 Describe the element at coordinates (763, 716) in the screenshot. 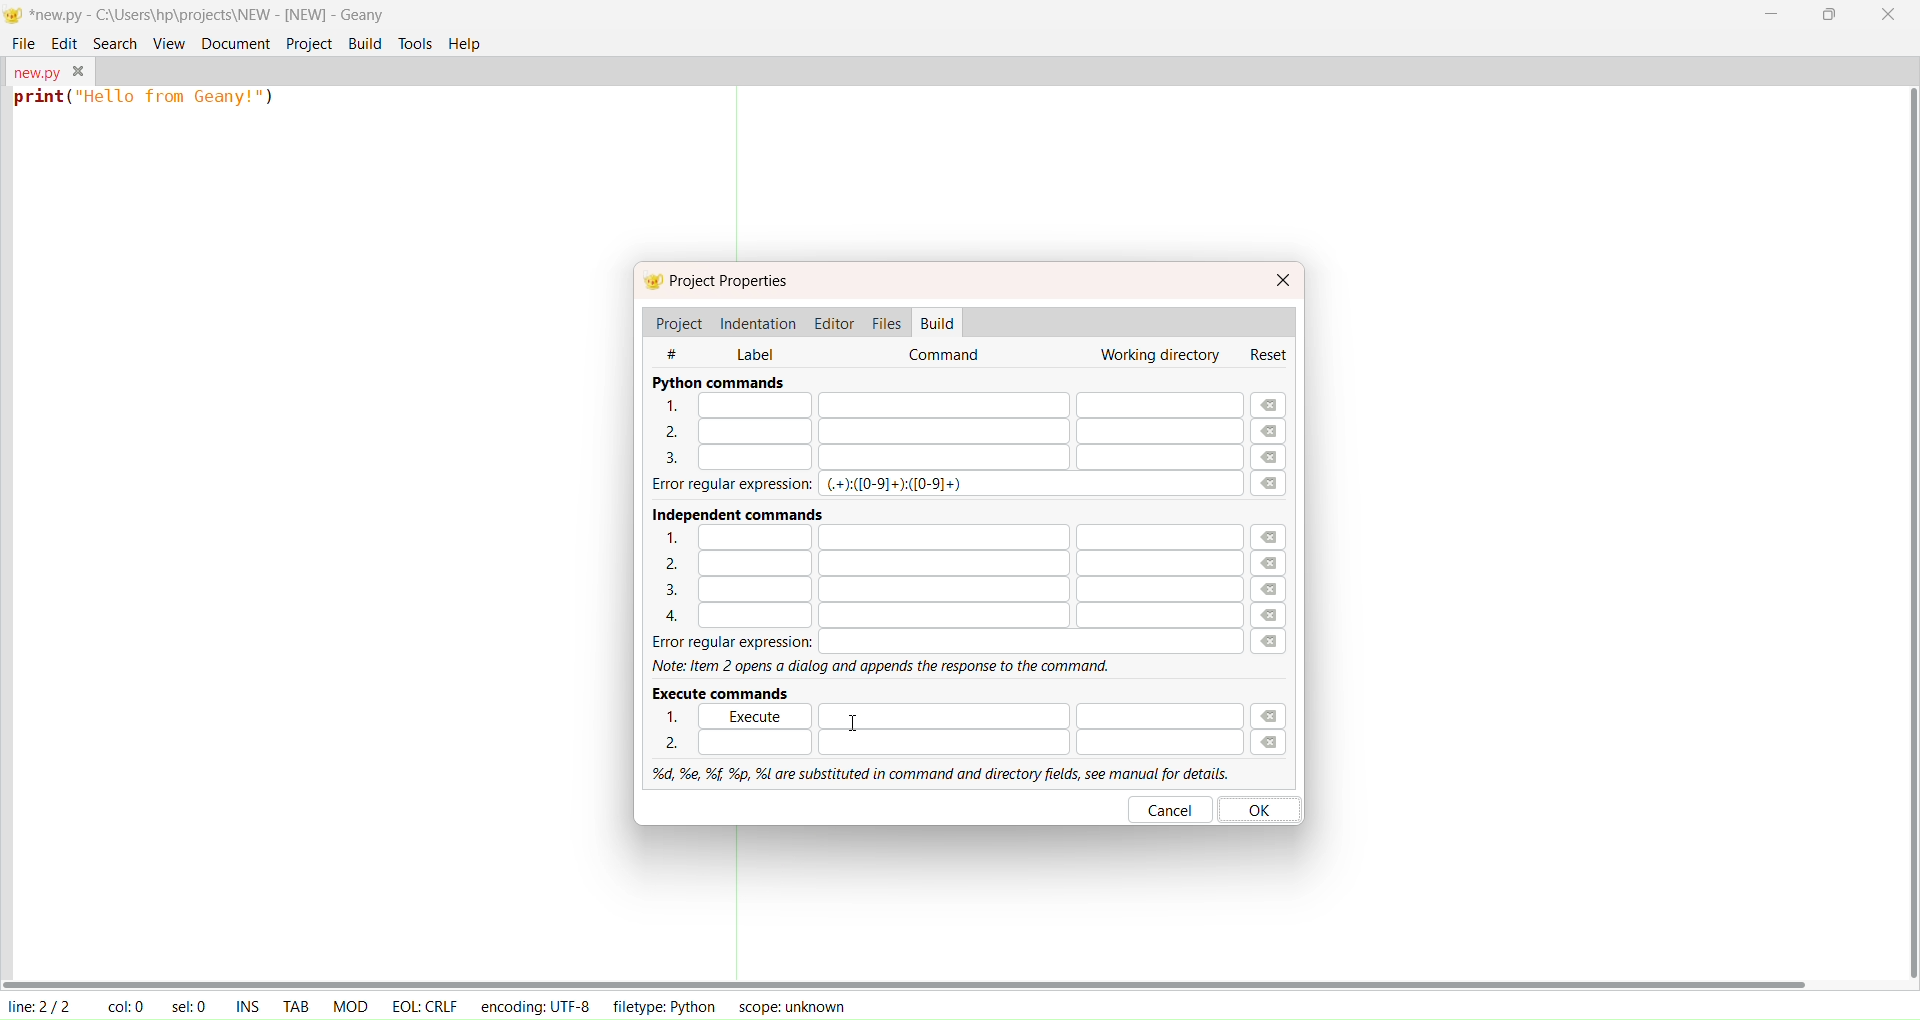

I see `execute` at that location.